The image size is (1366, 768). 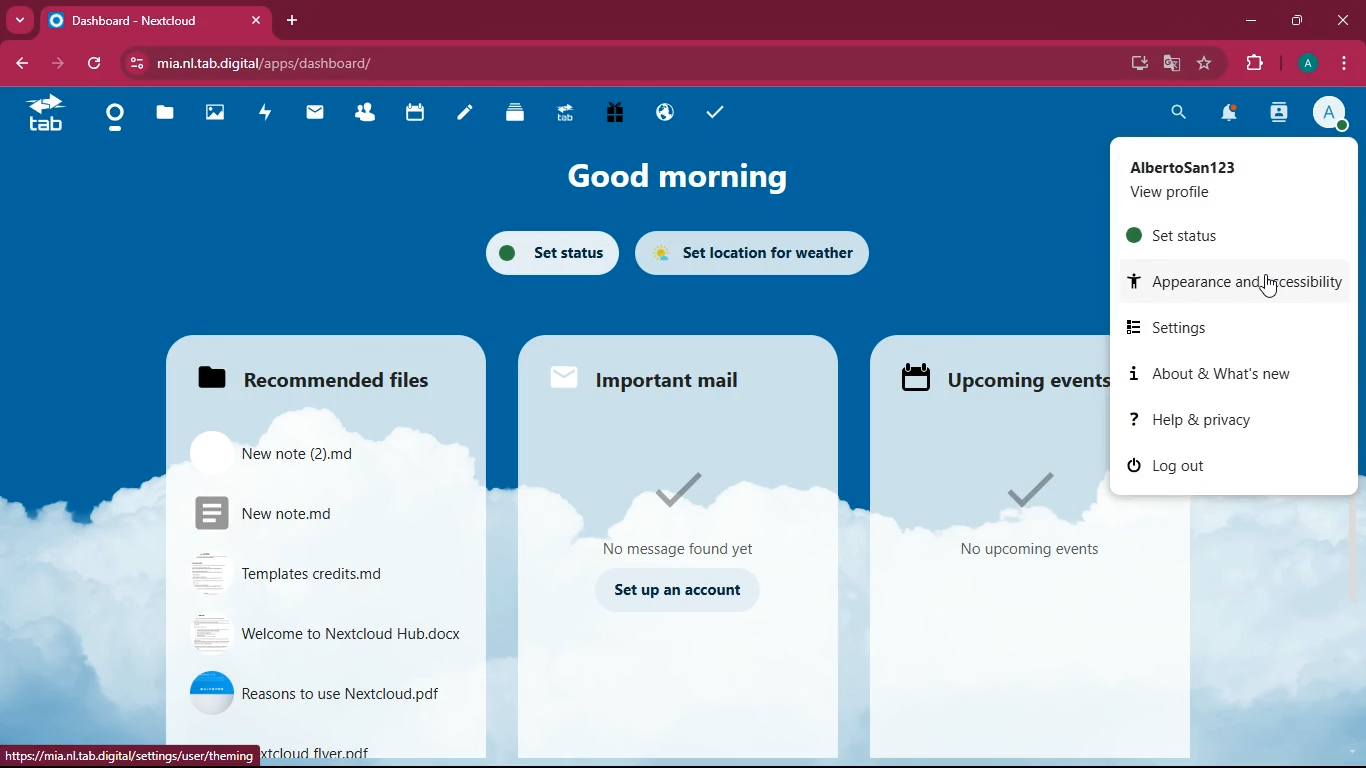 What do you see at coordinates (1211, 372) in the screenshot?
I see `about` at bounding box center [1211, 372].